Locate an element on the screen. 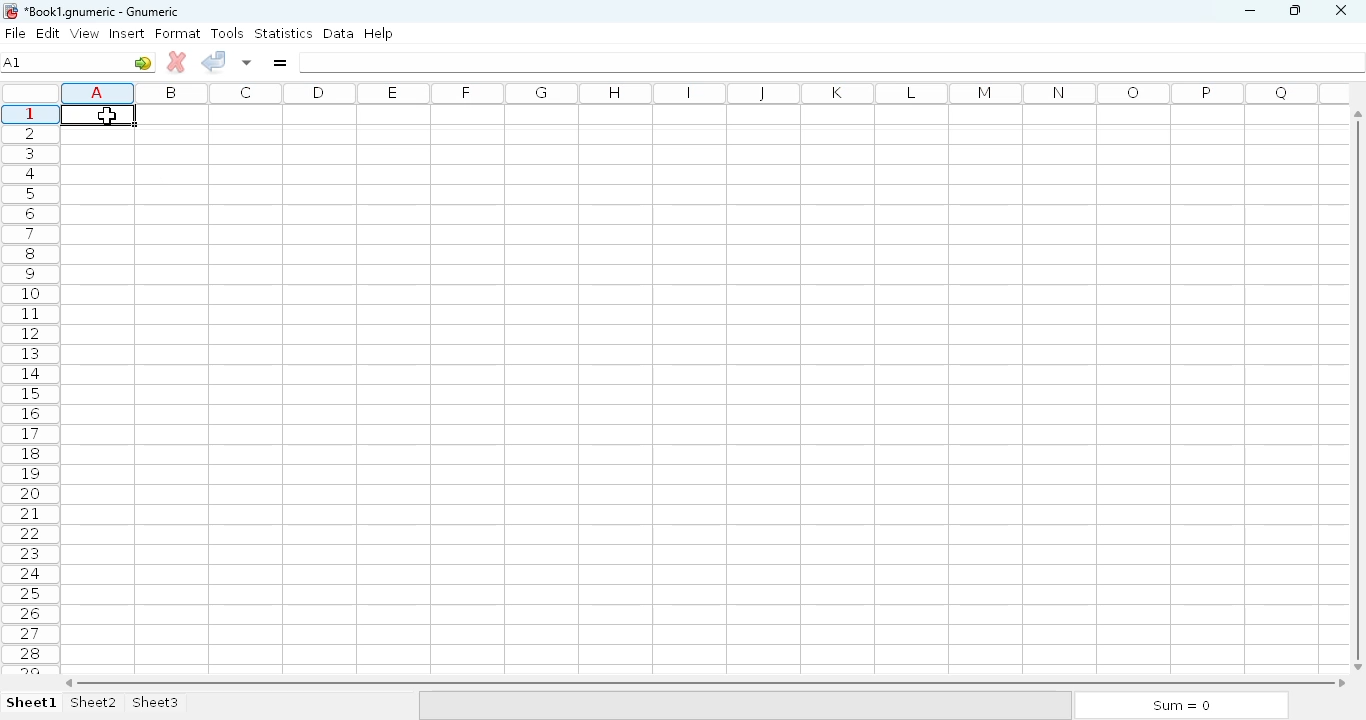 The height and width of the screenshot is (720, 1366). Cursor is located at coordinates (107, 115).